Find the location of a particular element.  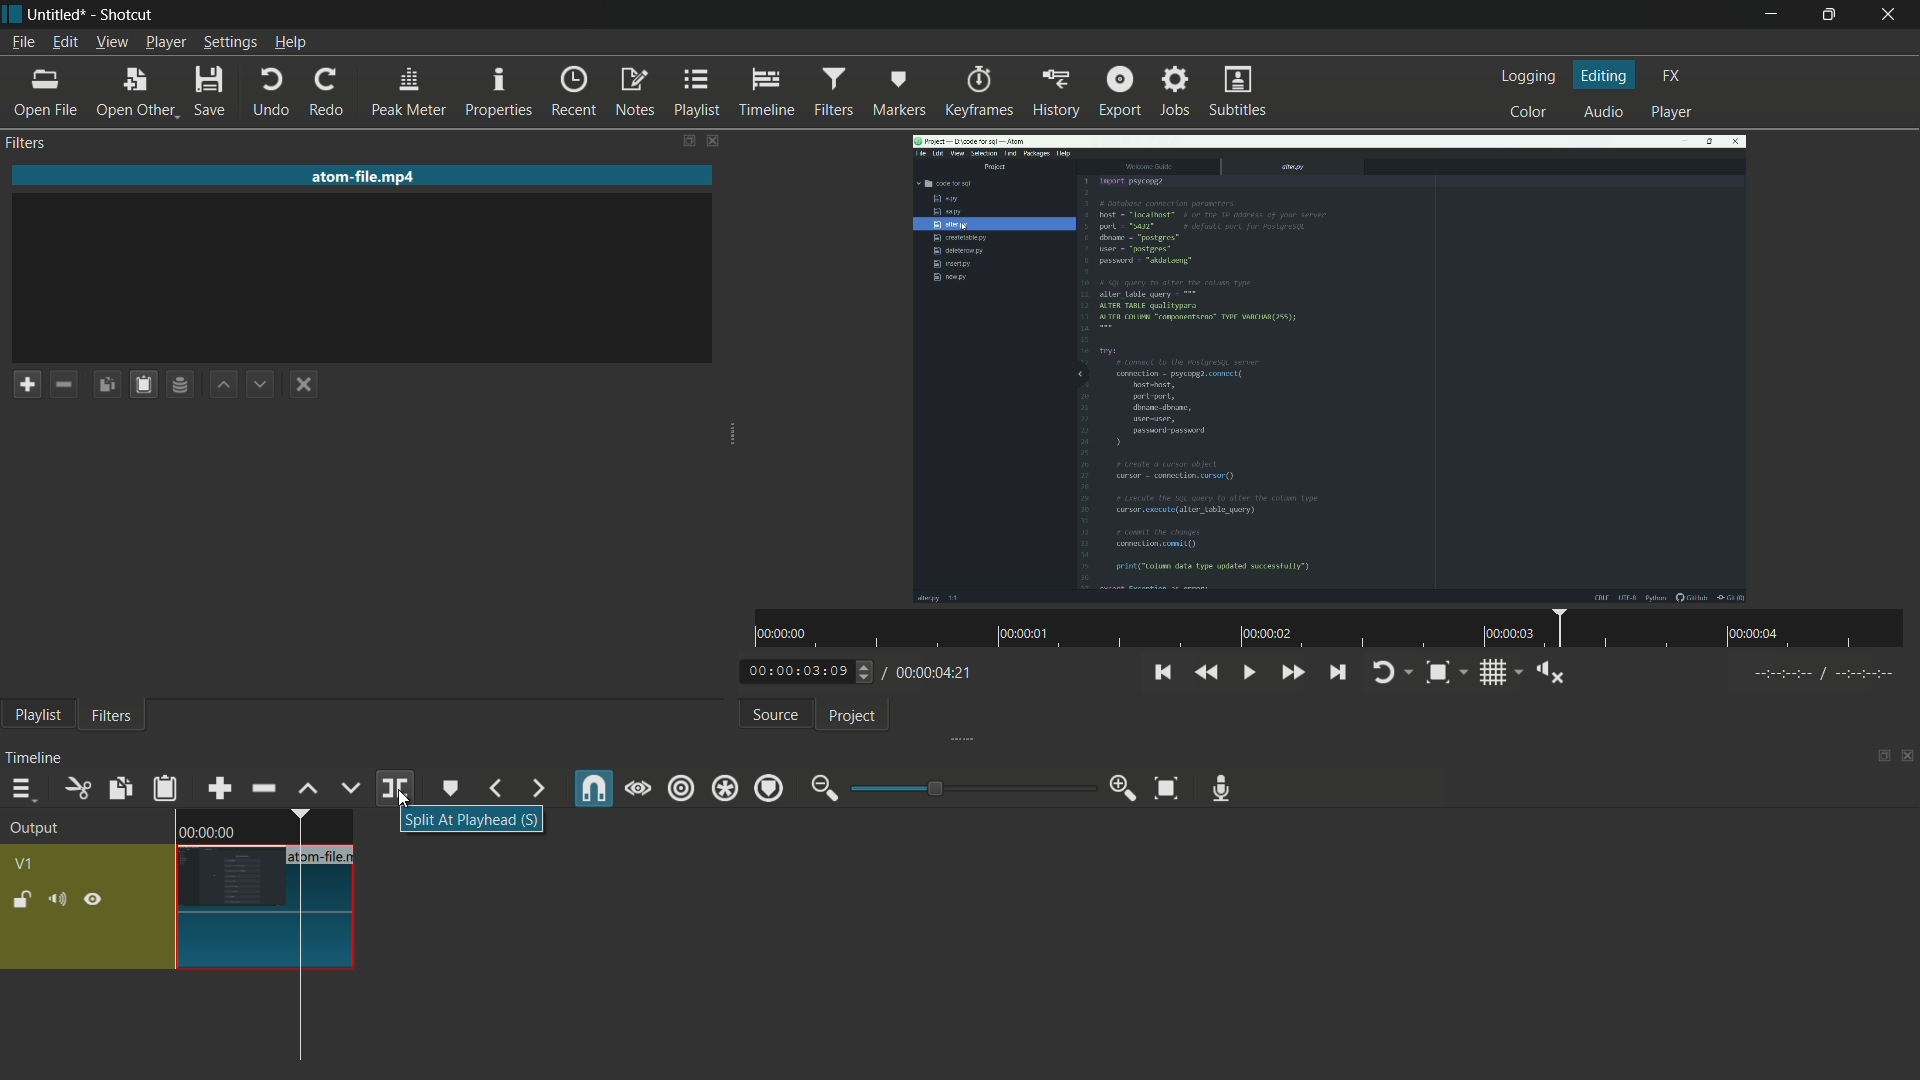

project is located at coordinates (851, 717).